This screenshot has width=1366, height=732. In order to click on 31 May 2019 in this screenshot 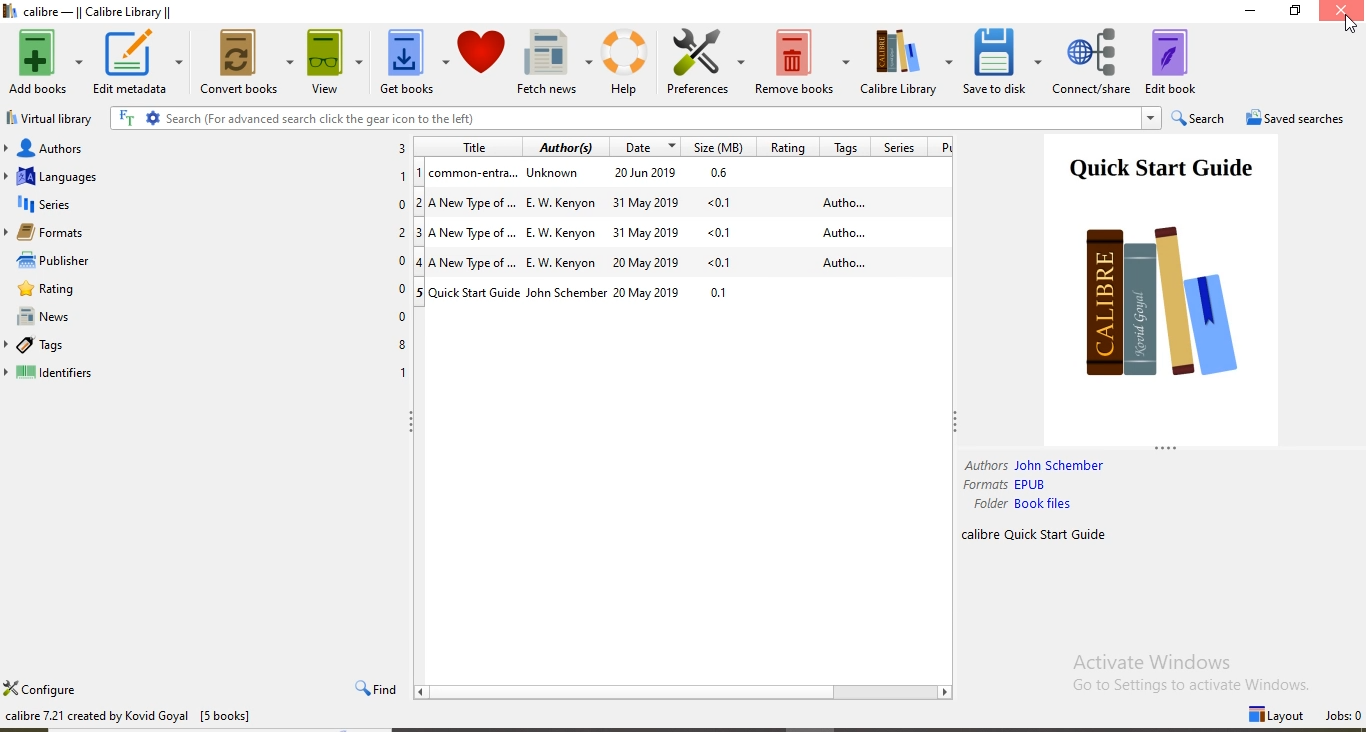, I will do `click(646, 203)`.